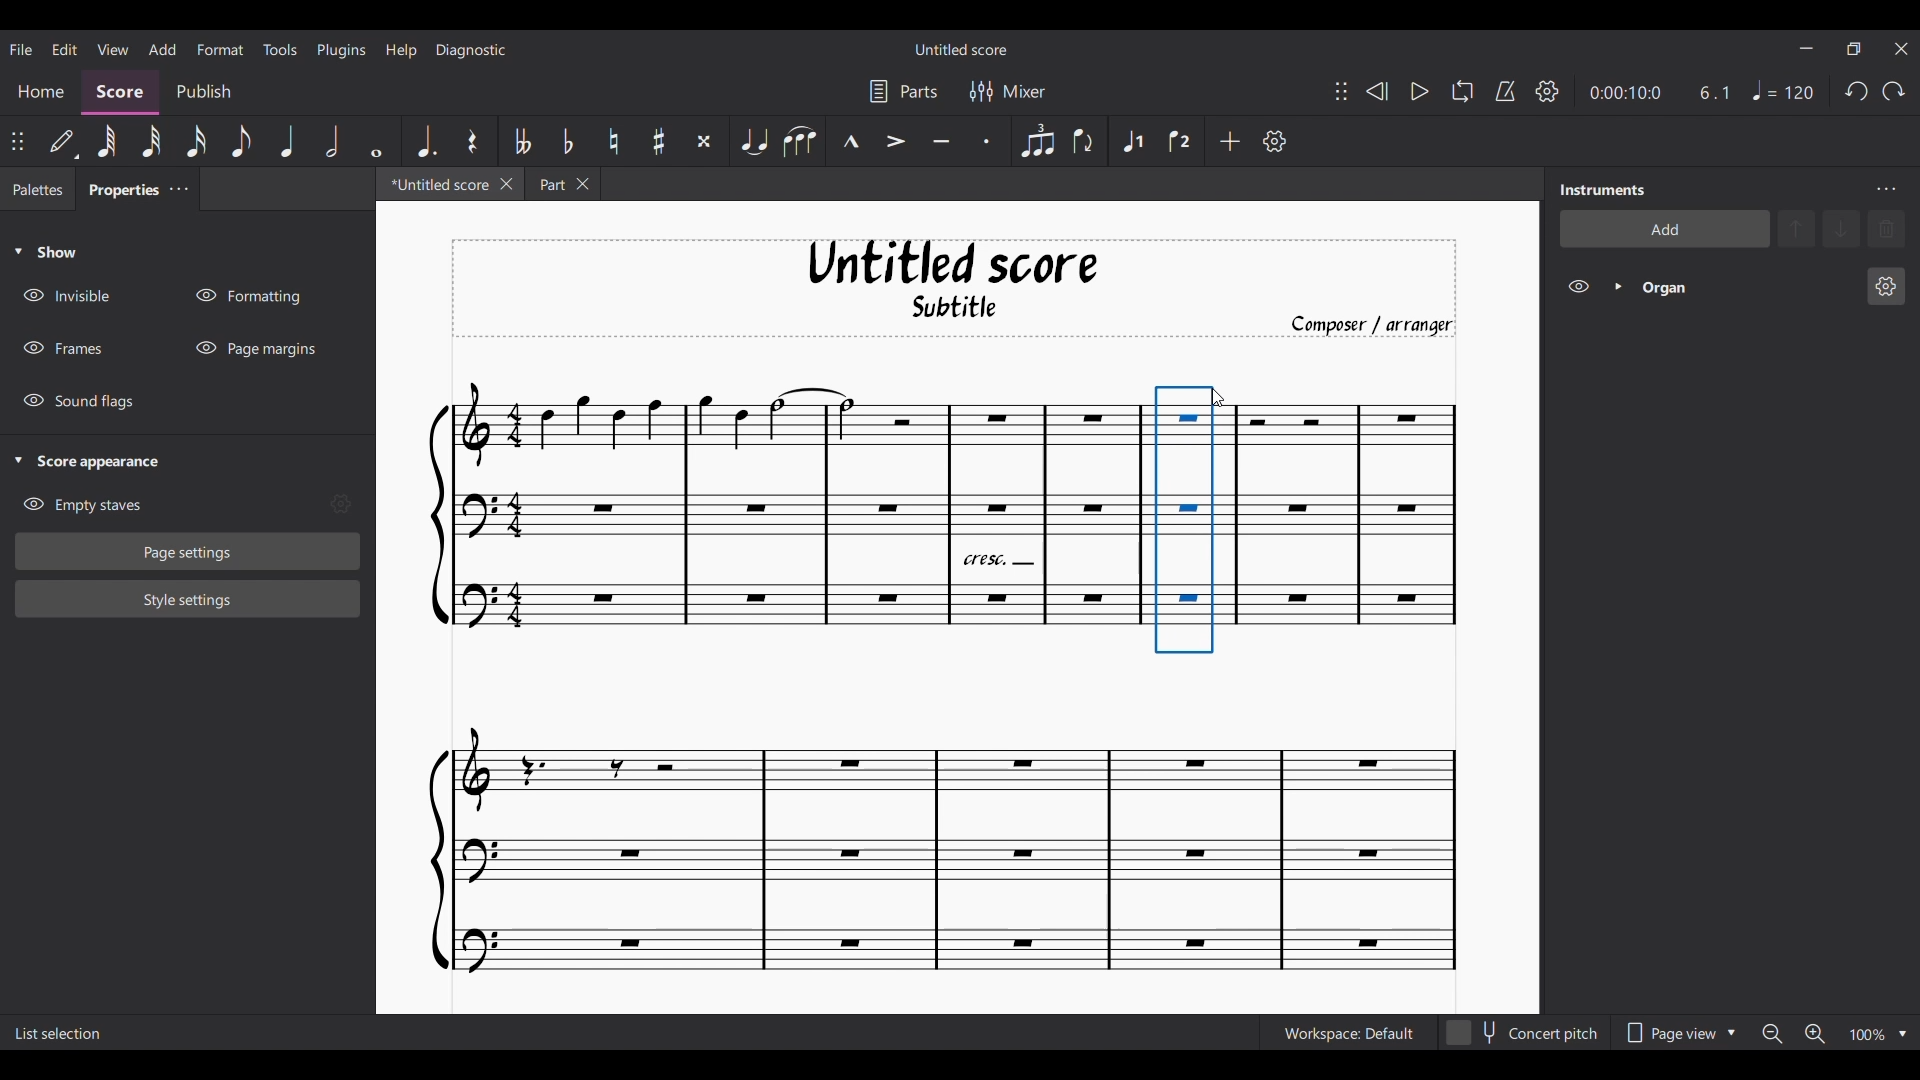 The width and height of the screenshot is (1920, 1080). I want to click on Tools menu, so click(279, 48).